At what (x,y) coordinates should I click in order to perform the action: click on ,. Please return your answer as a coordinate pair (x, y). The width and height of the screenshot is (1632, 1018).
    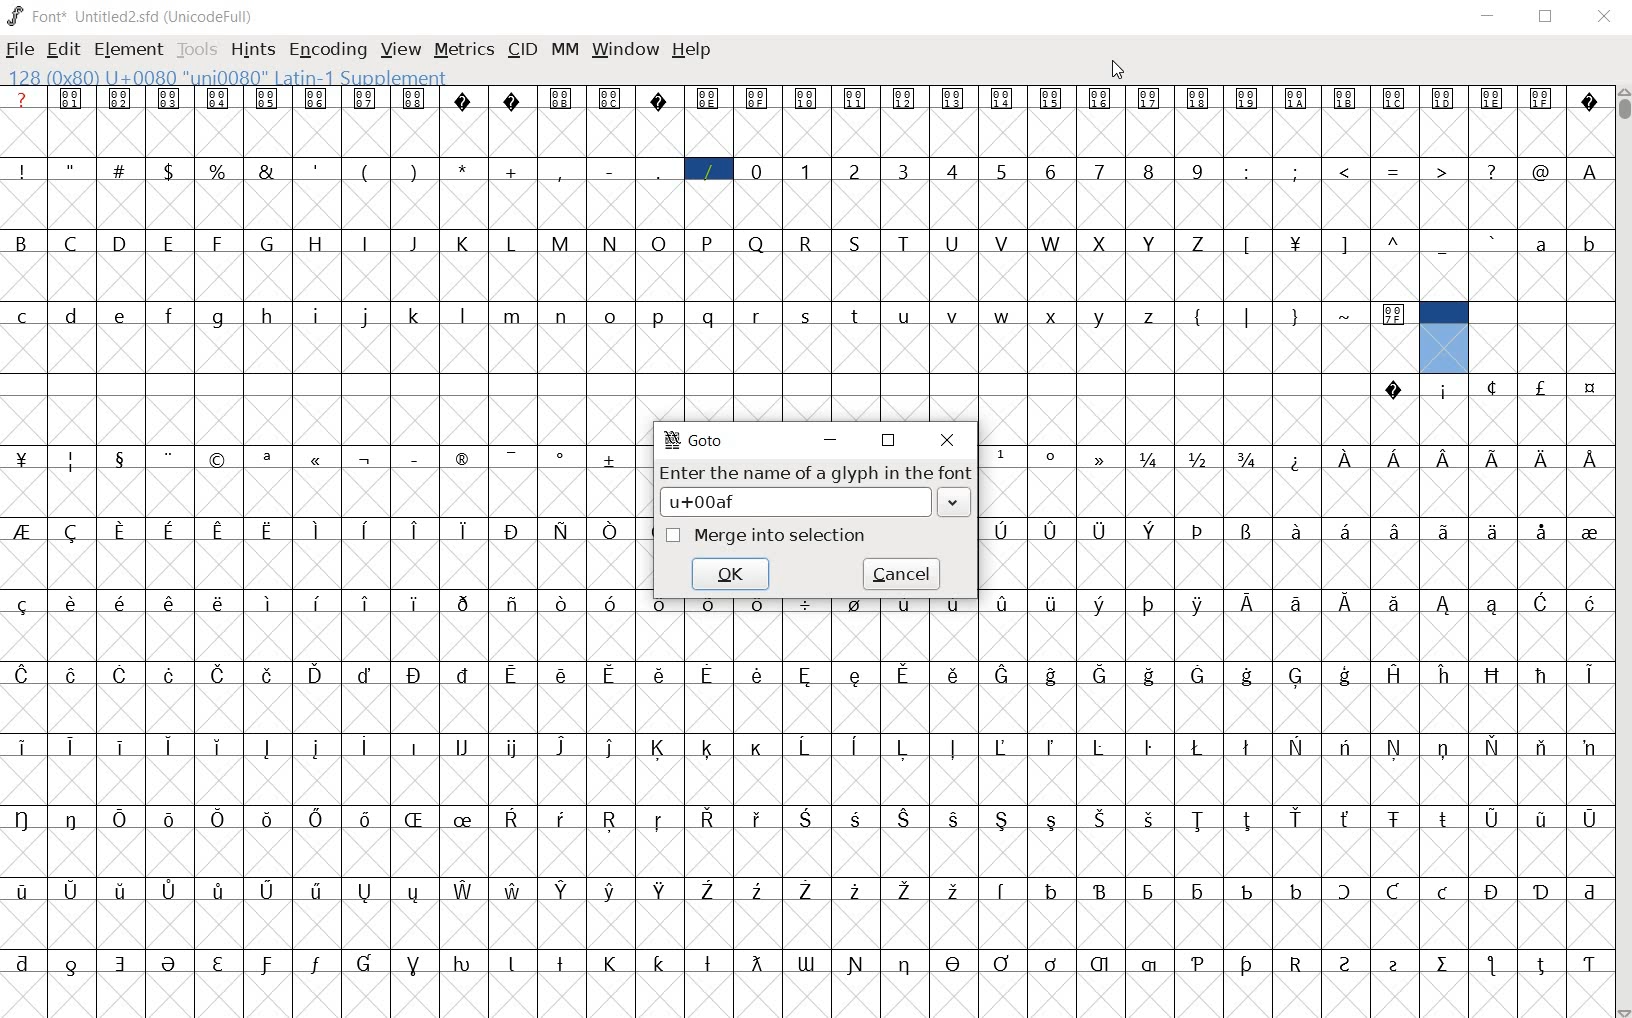
    Looking at the image, I should click on (561, 173).